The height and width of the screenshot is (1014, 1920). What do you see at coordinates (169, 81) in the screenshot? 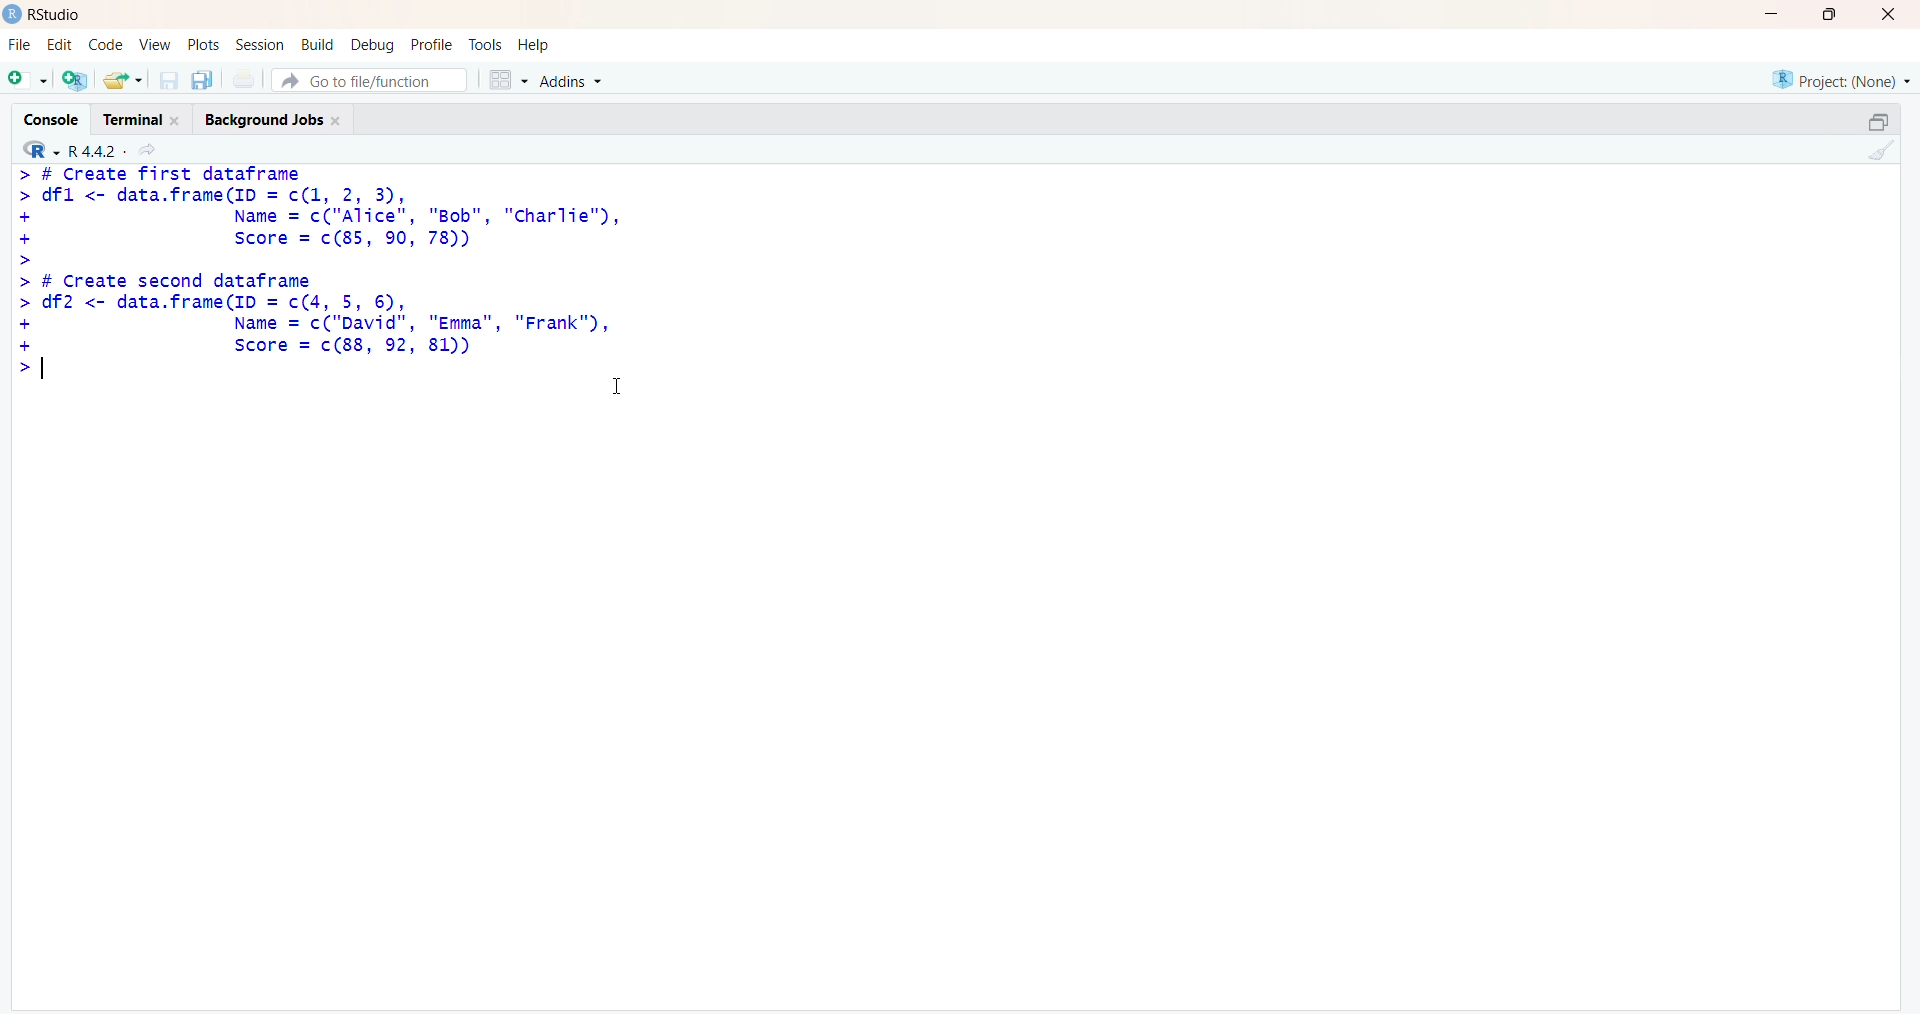
I see `save current document` at bounding box center [169, 81].